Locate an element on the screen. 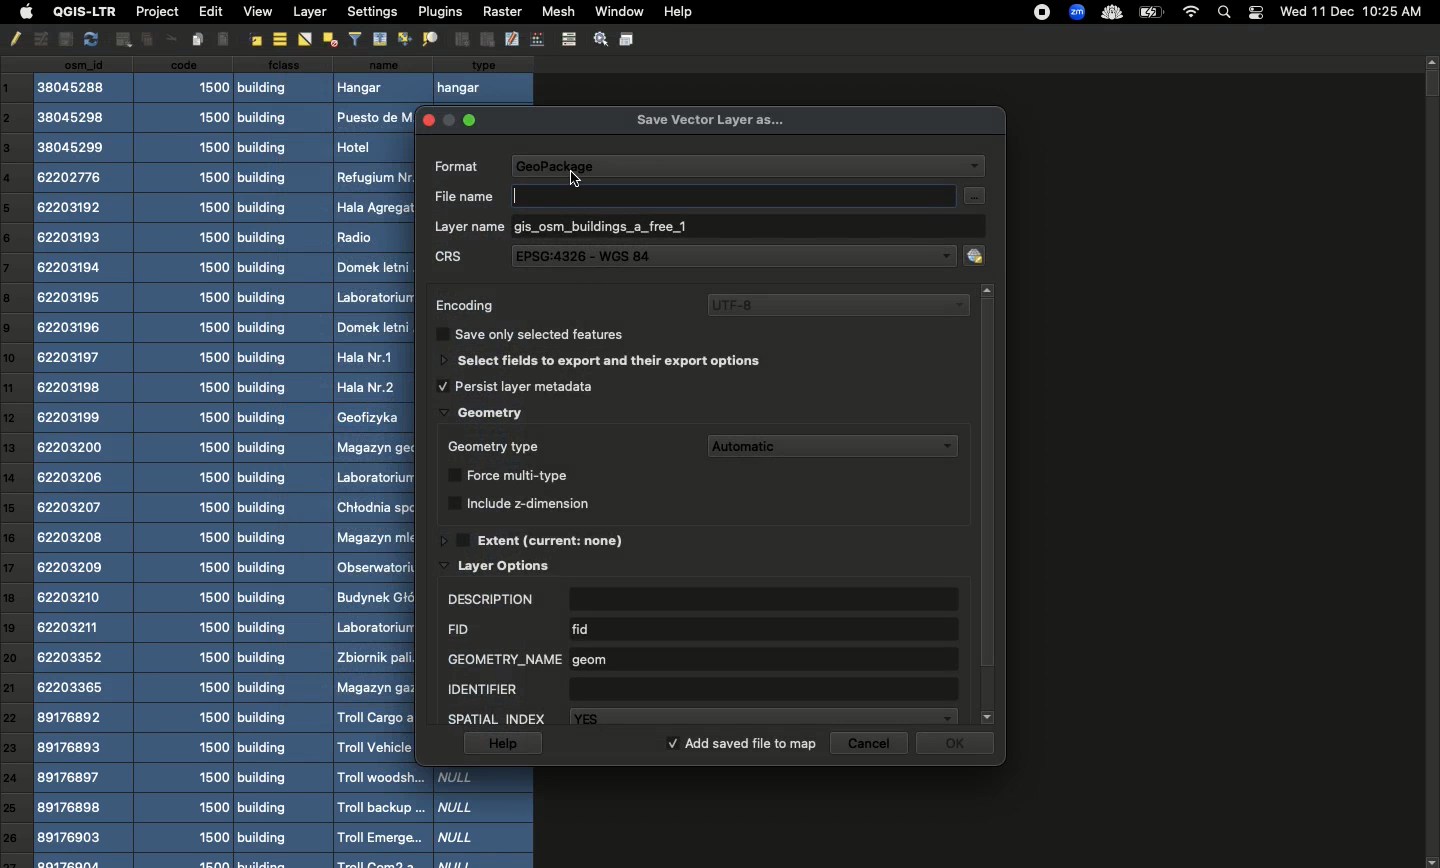 The image size is (1440, 868). Help is located at coordinates (677, 13).